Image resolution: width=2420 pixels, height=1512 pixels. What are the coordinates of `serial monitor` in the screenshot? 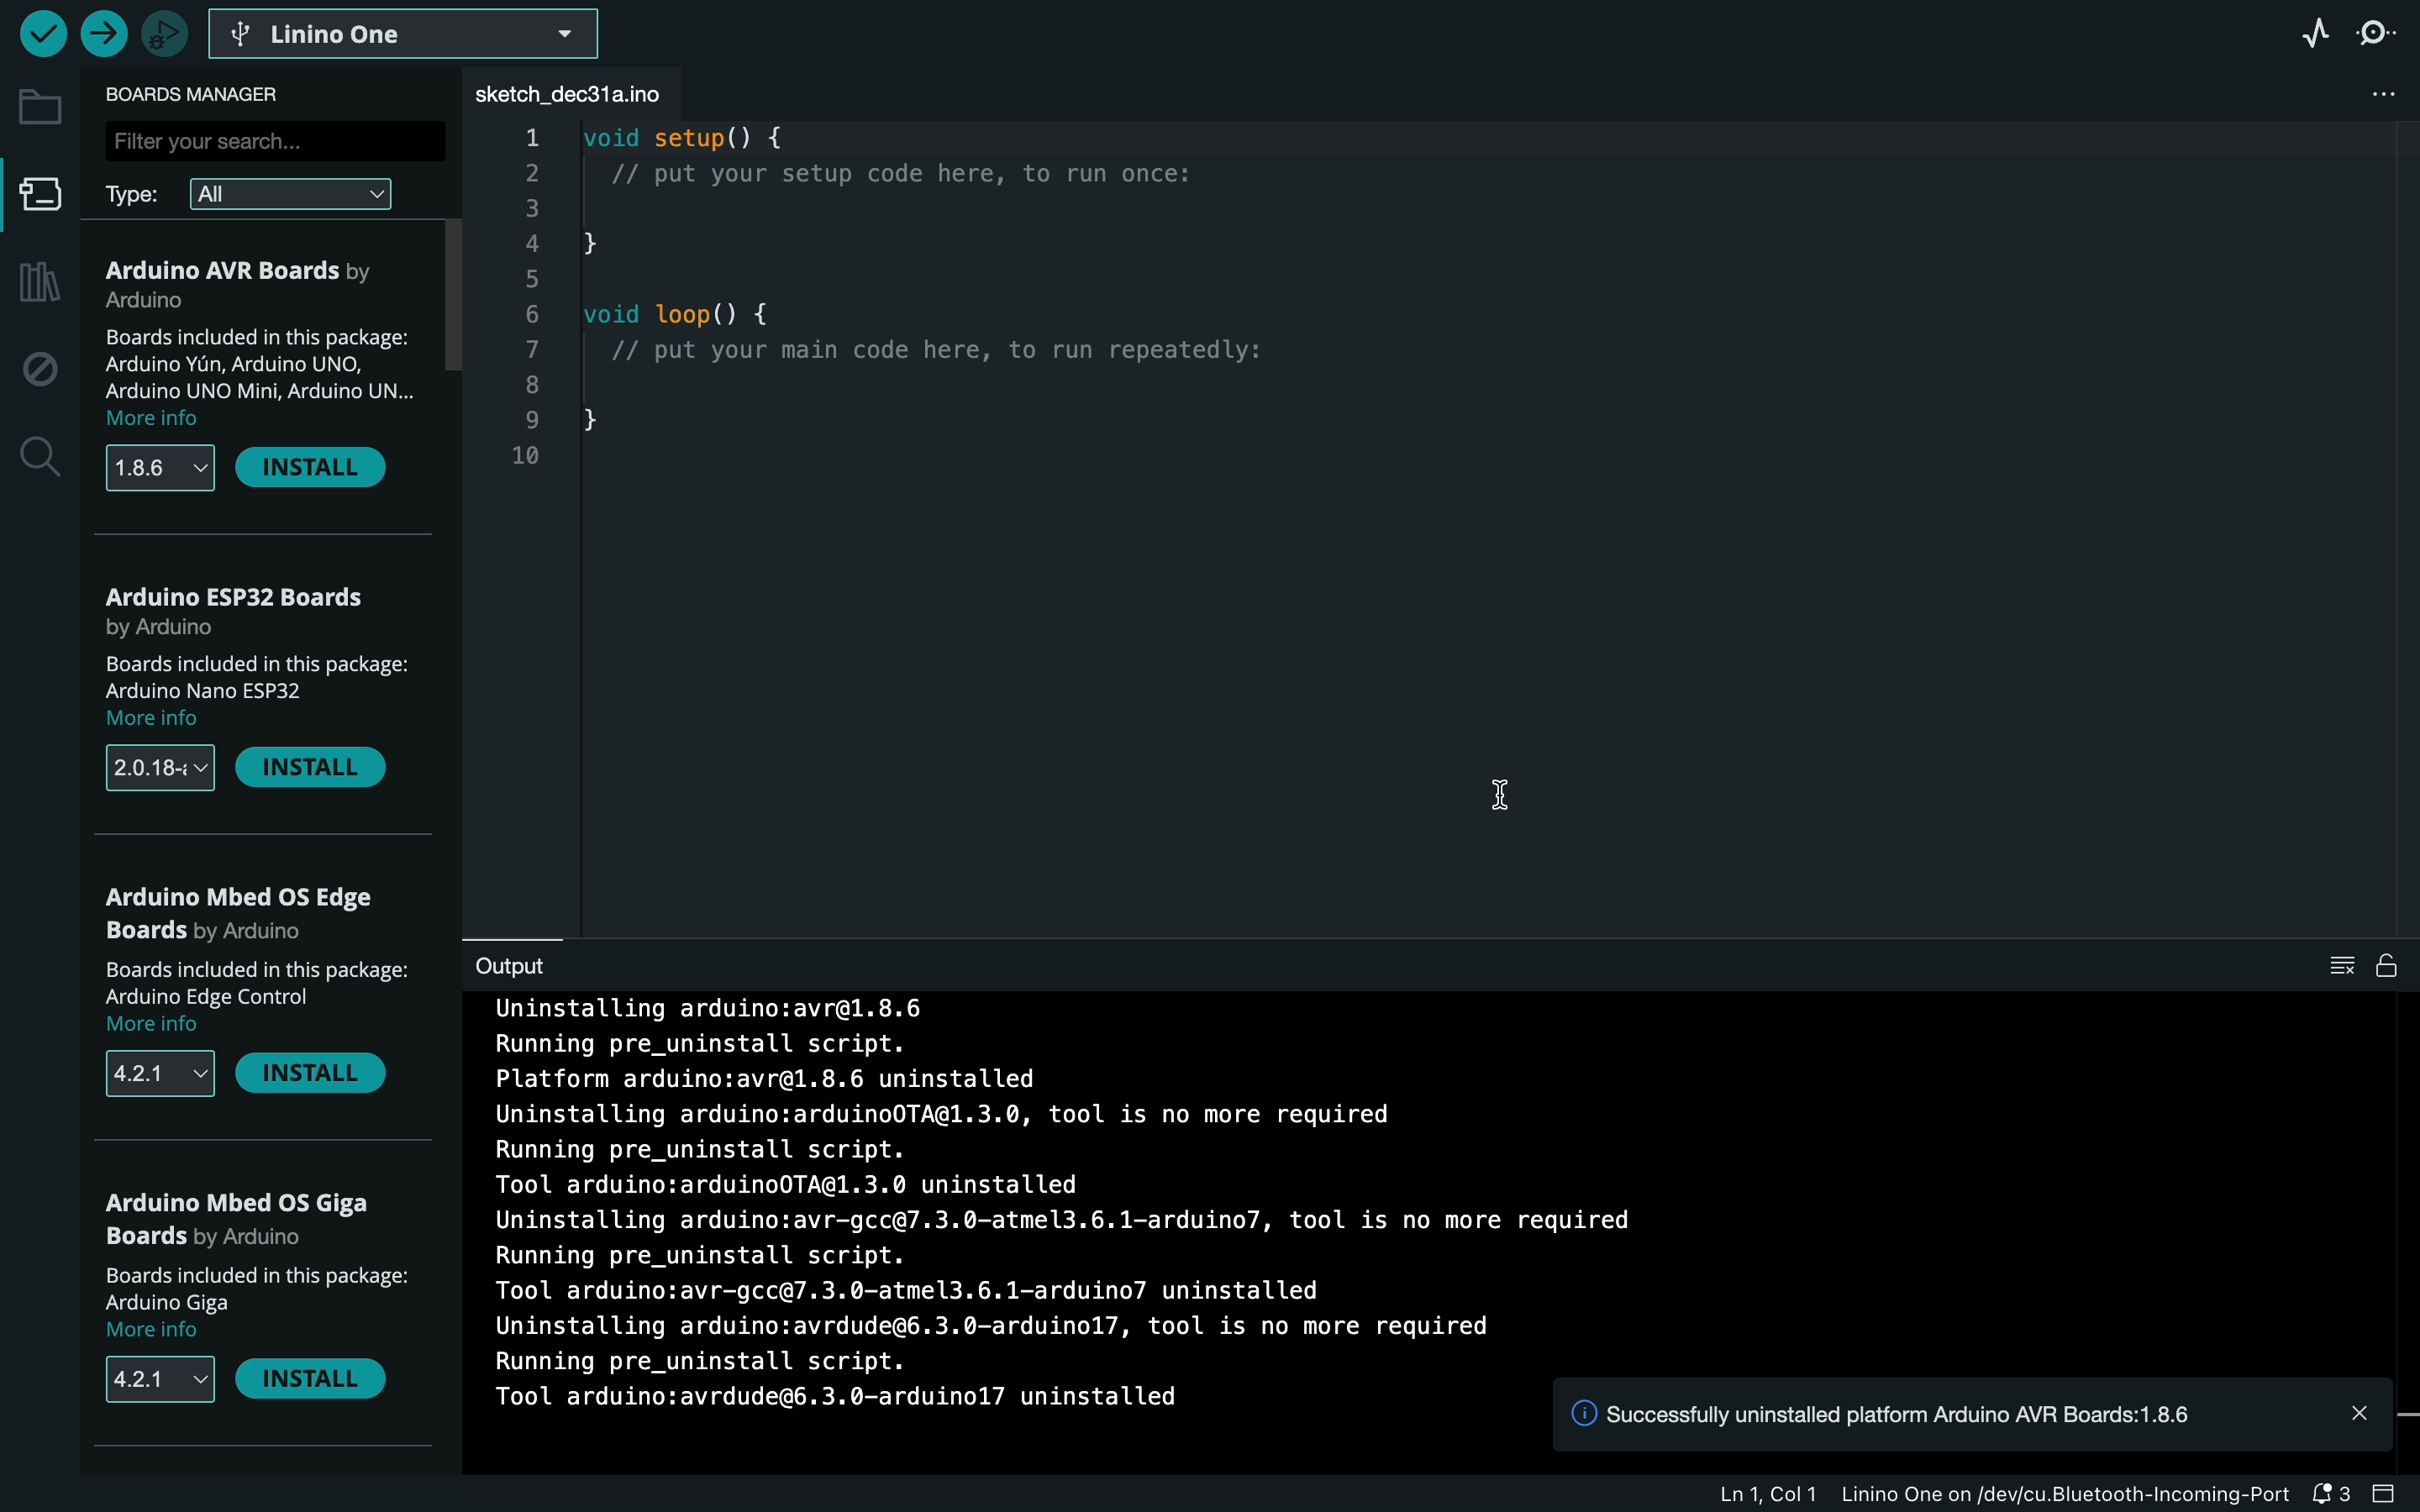 It's located at (2381, 35).